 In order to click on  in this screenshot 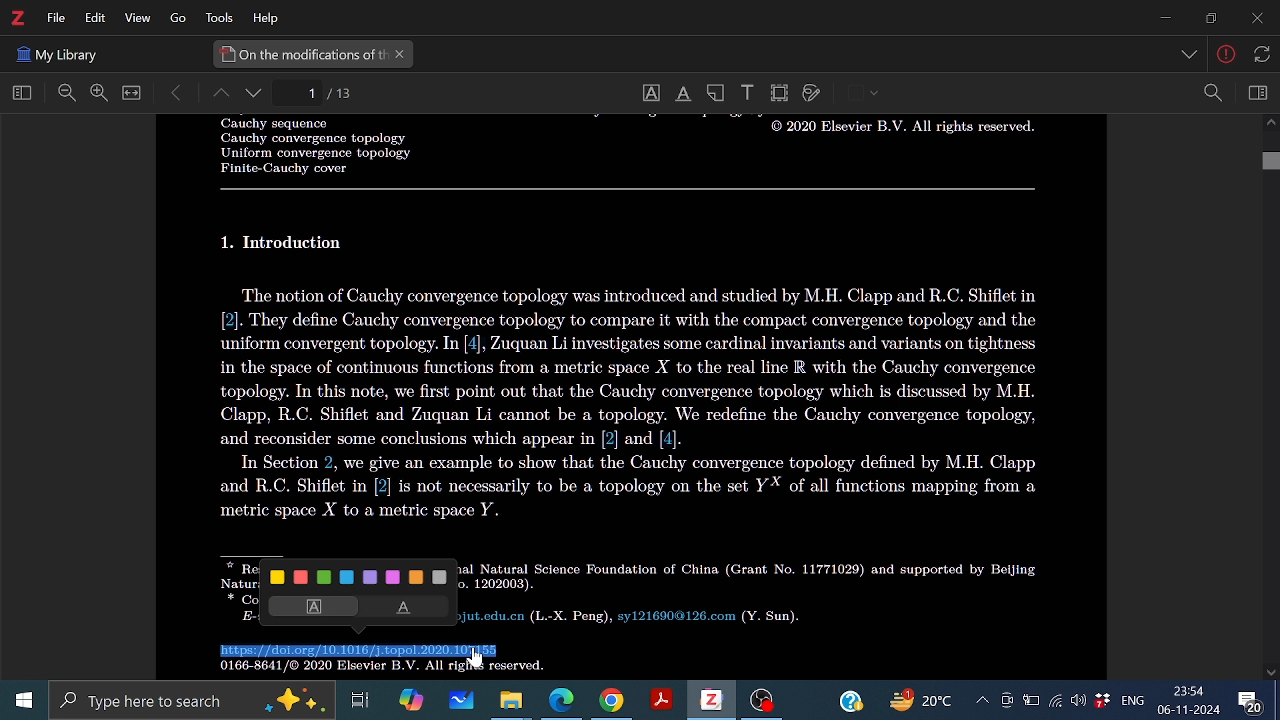, I will do `click(1227, 57)`.